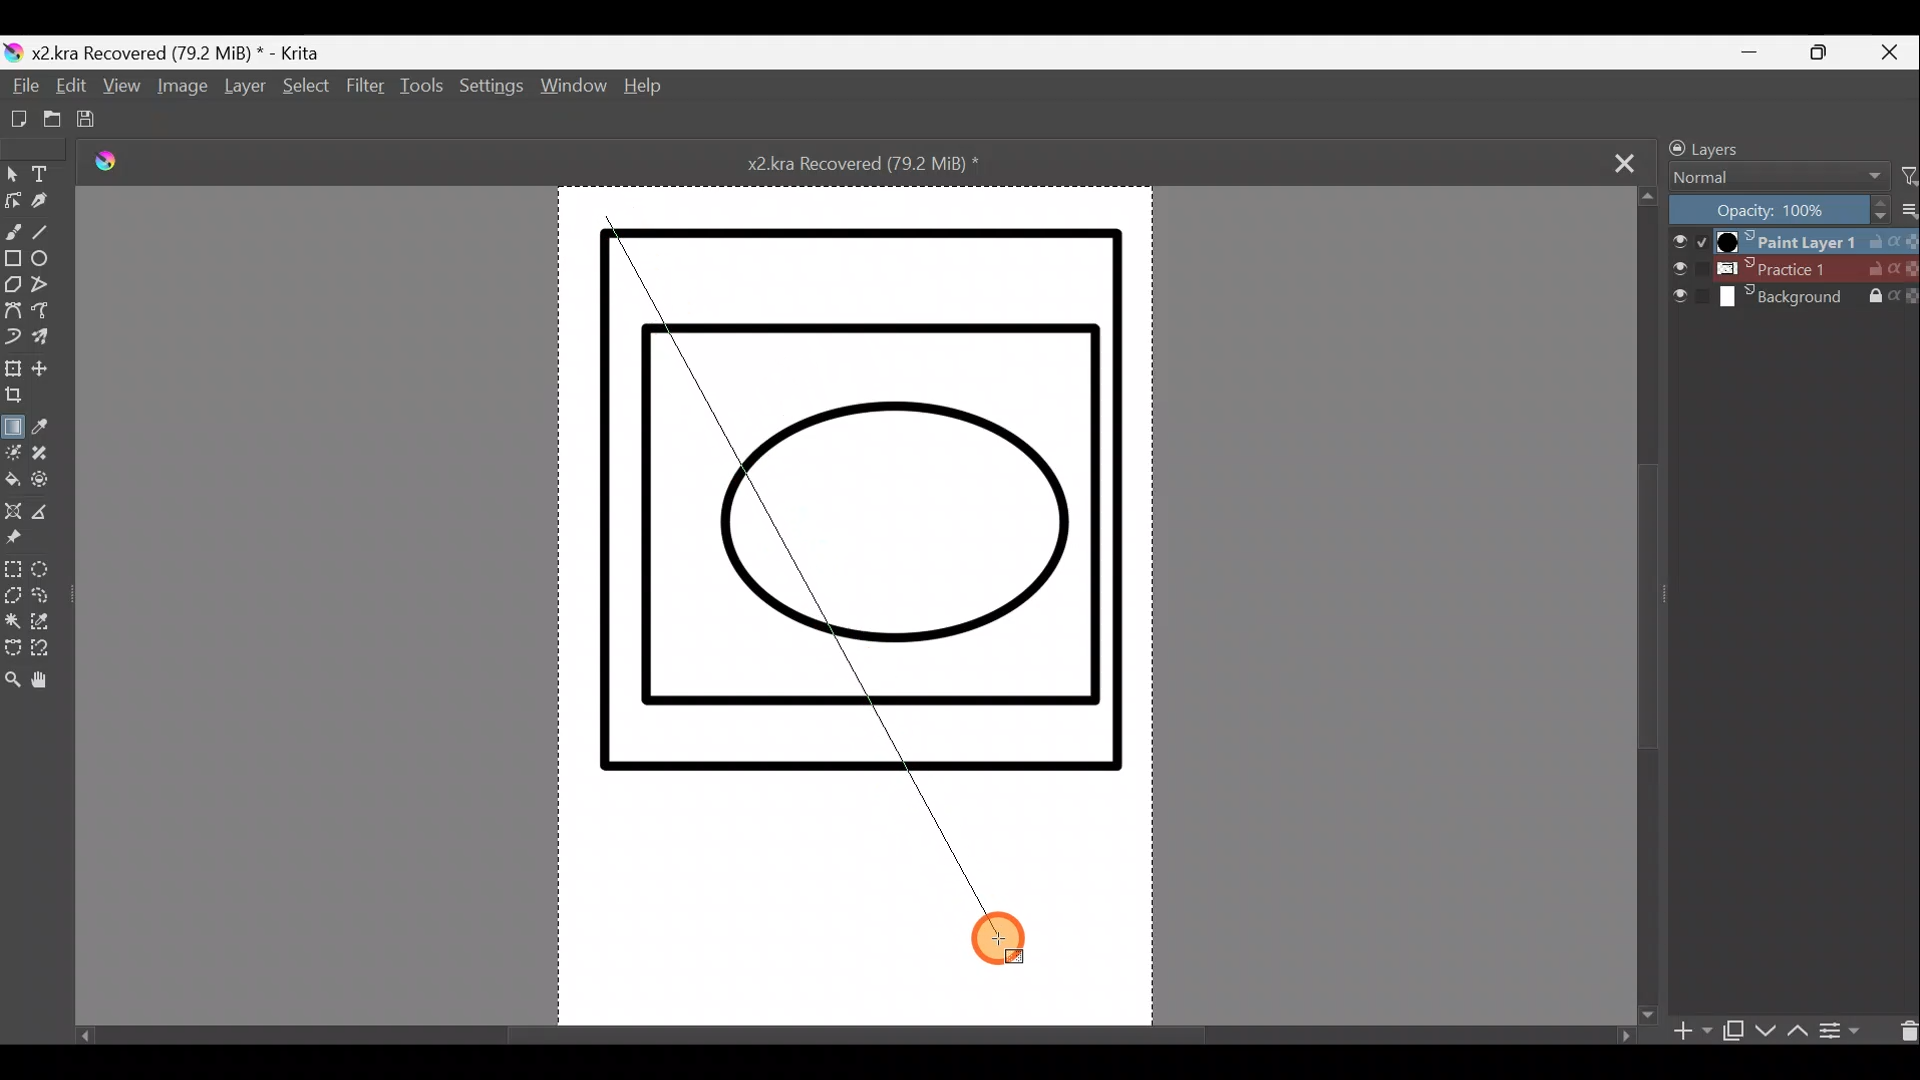  What do you see at coordinates (574, 90) in the screenshot?
I see `Window` at bounding box center [574, 90].